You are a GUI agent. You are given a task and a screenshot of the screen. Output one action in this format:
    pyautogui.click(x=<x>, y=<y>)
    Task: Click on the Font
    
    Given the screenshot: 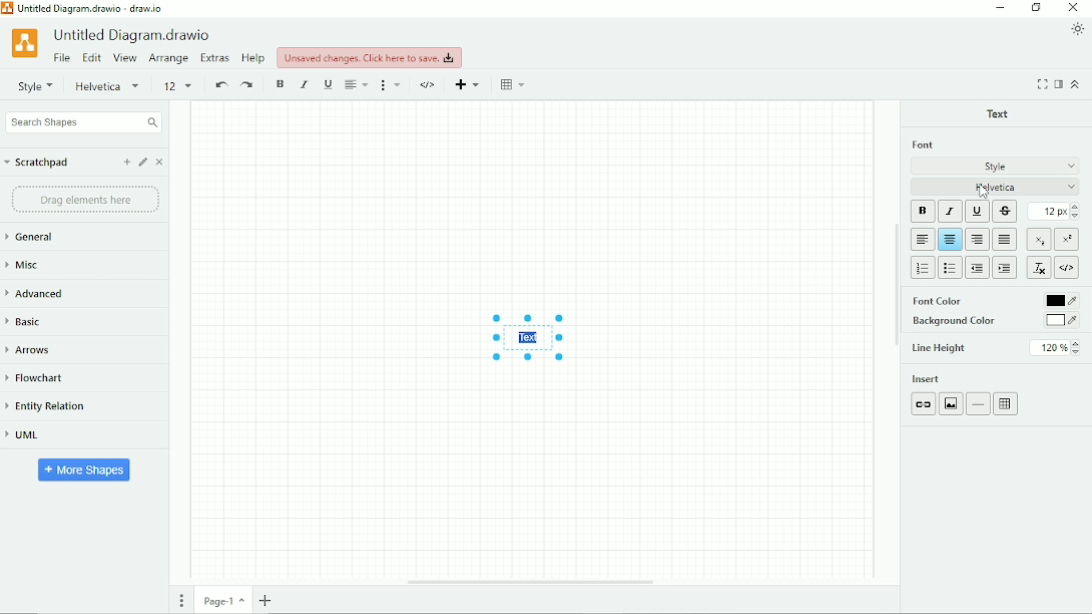 What is the action you would take?
    pyautogui.click(x=922, y=145)
    